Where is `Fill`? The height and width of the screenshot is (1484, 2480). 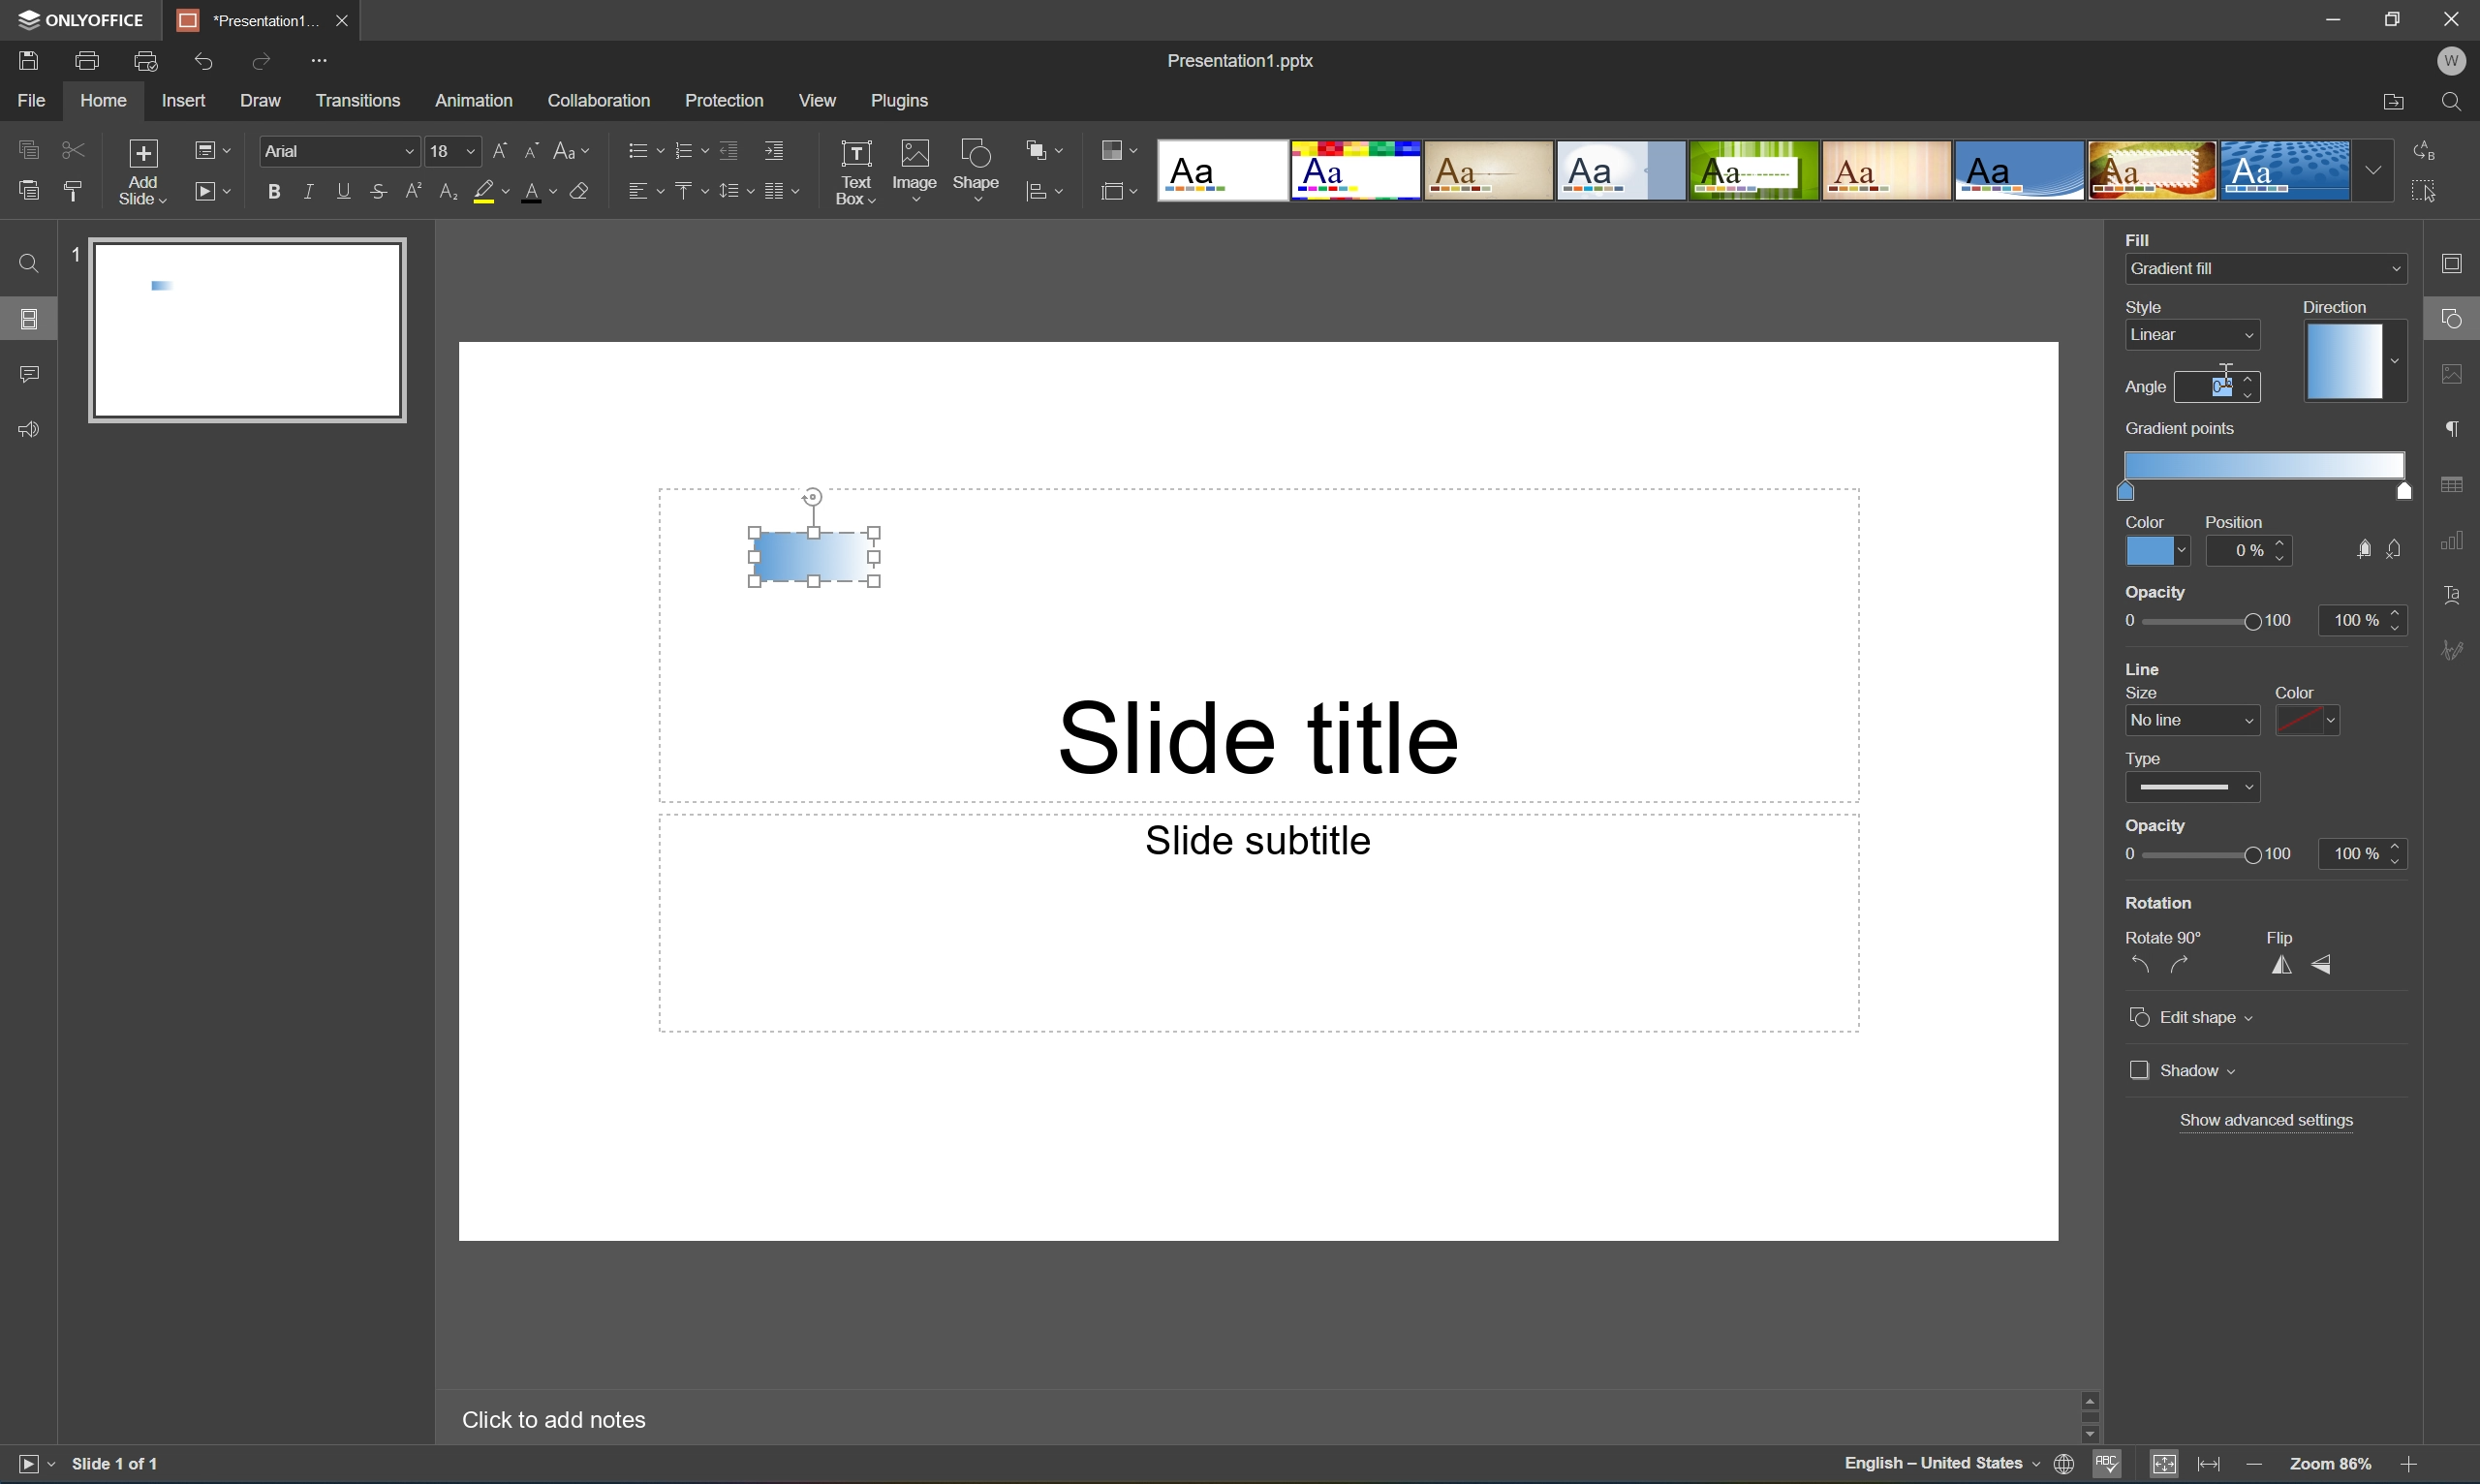
Fill is located at coordinates (2138, 236).